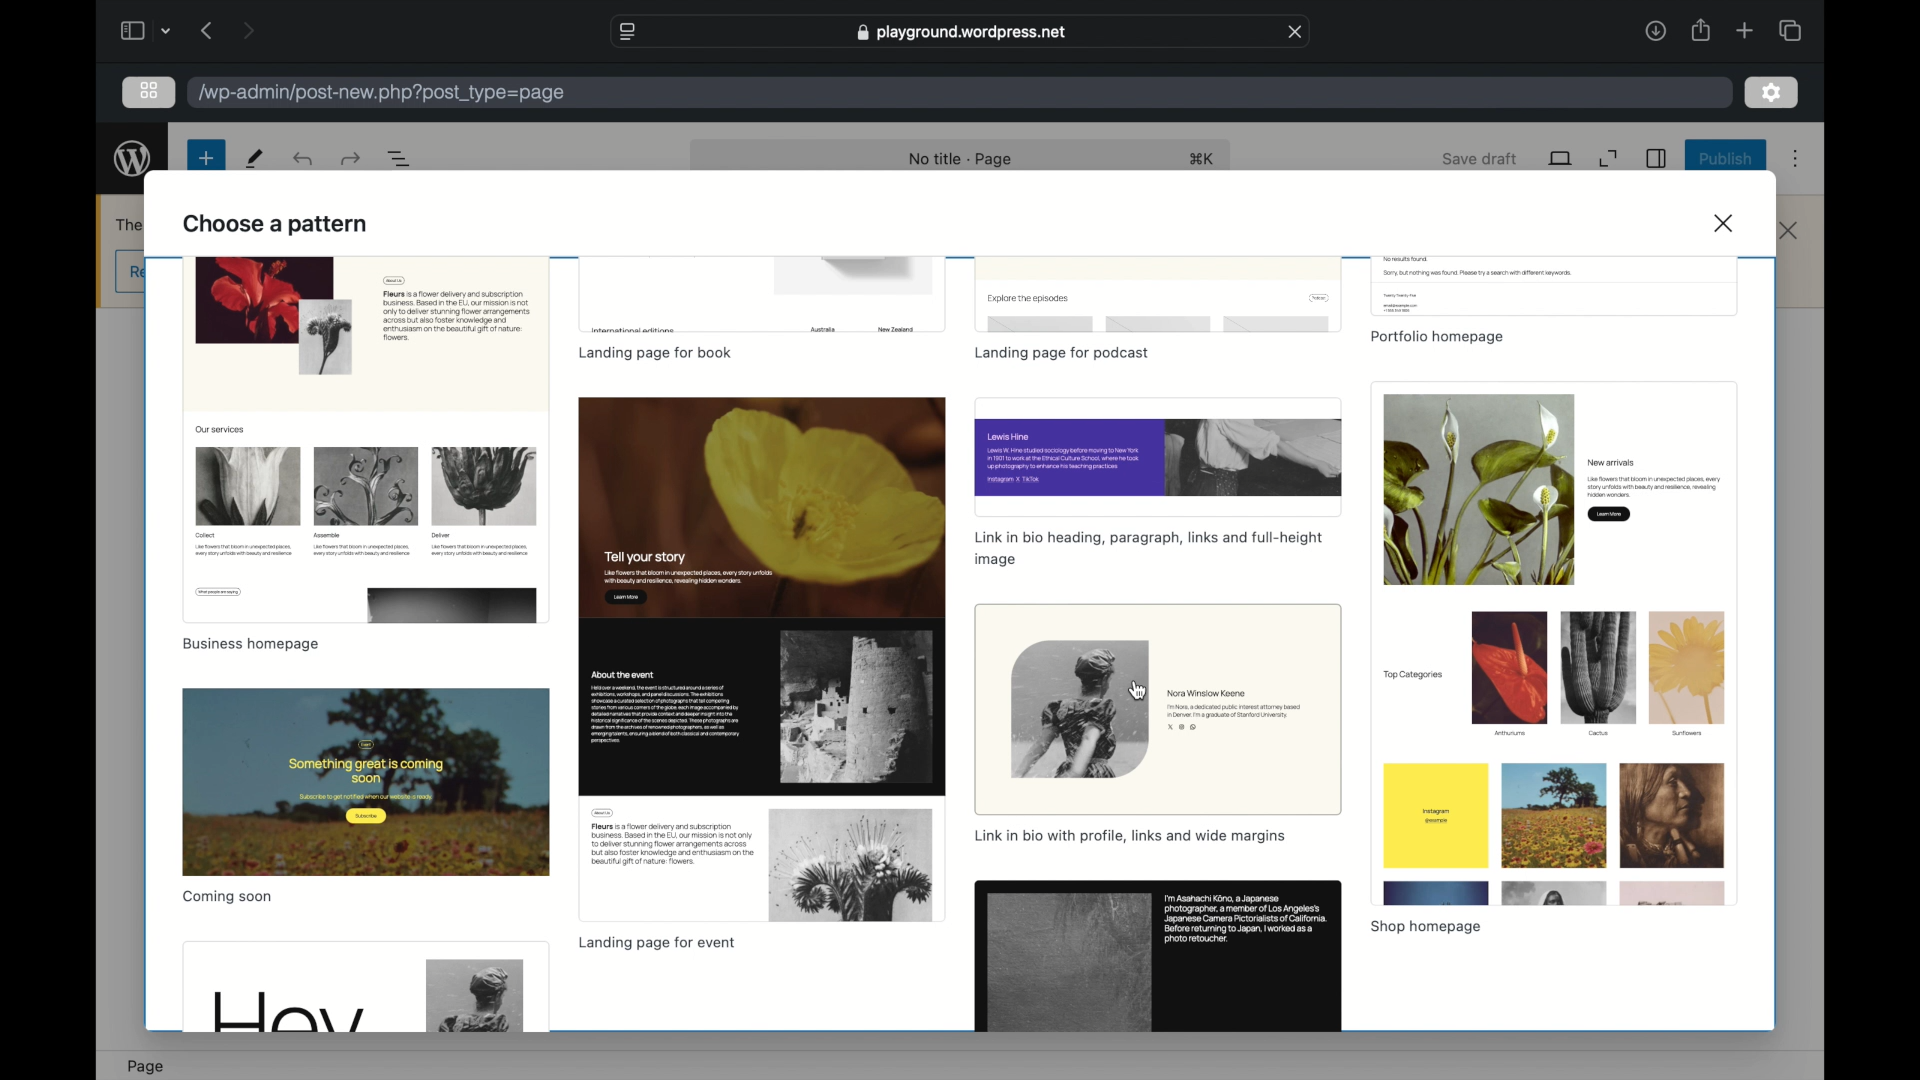 This screenshot has width=1920, height=1080. I want to click on new, so click(206, 158).